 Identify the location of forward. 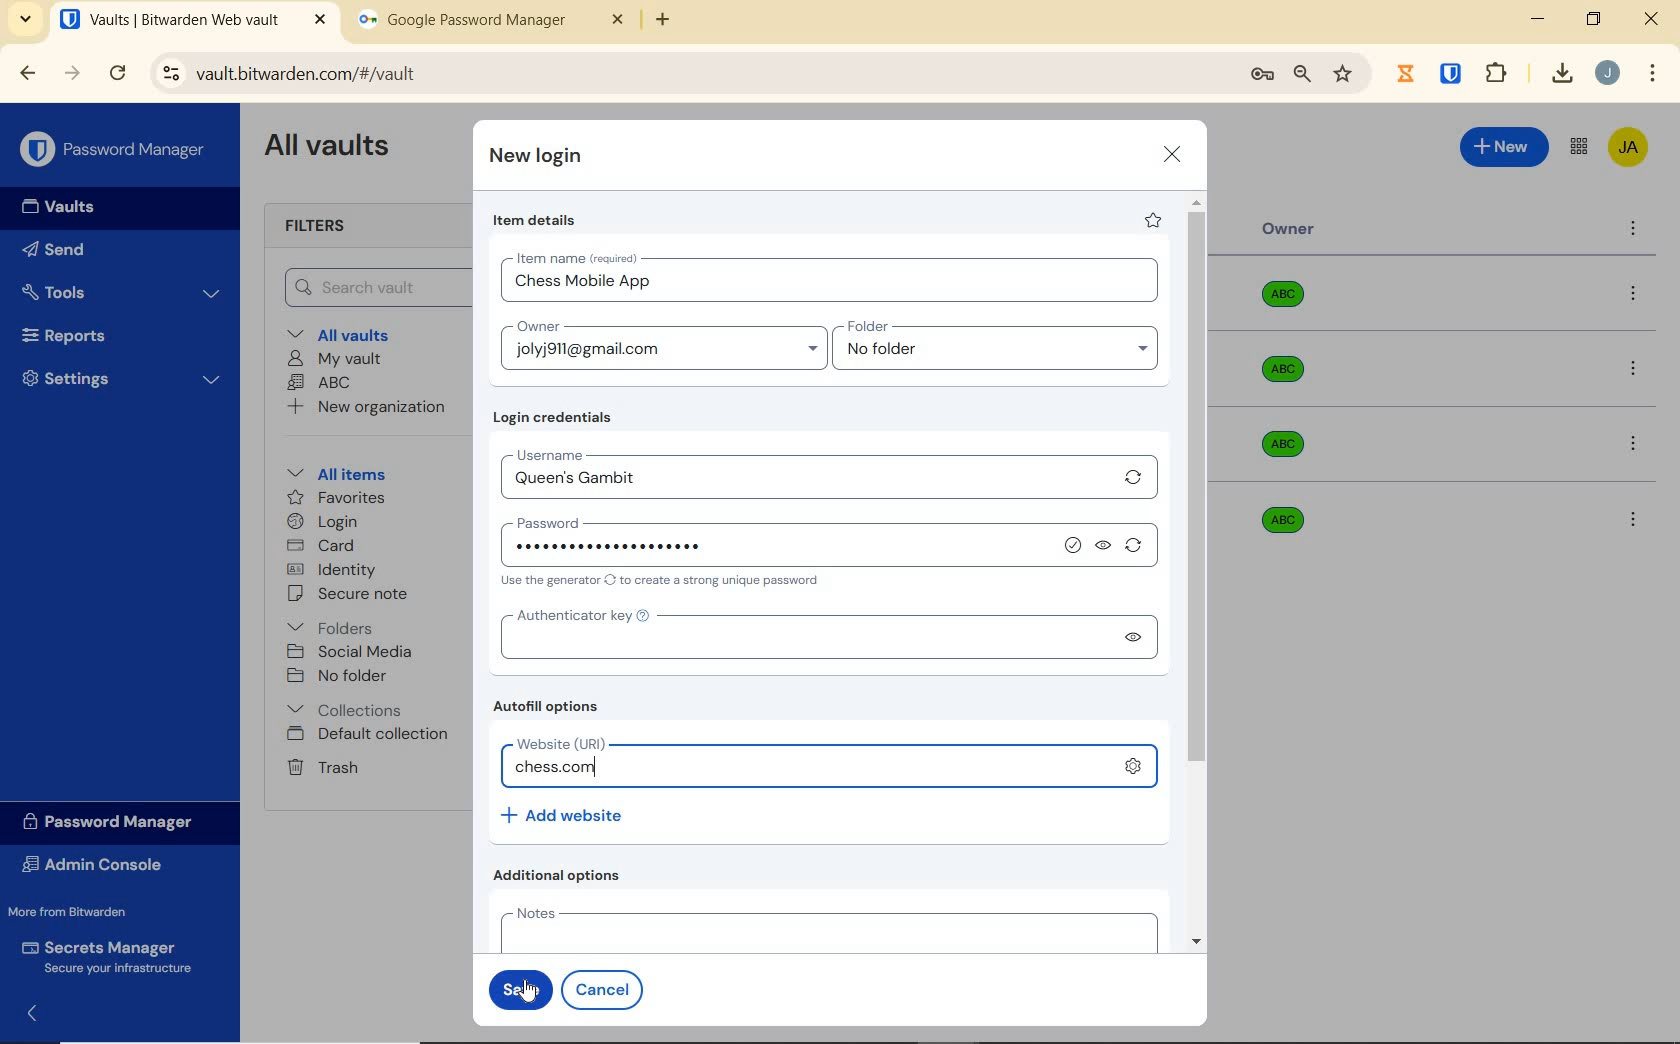
(73, 73).